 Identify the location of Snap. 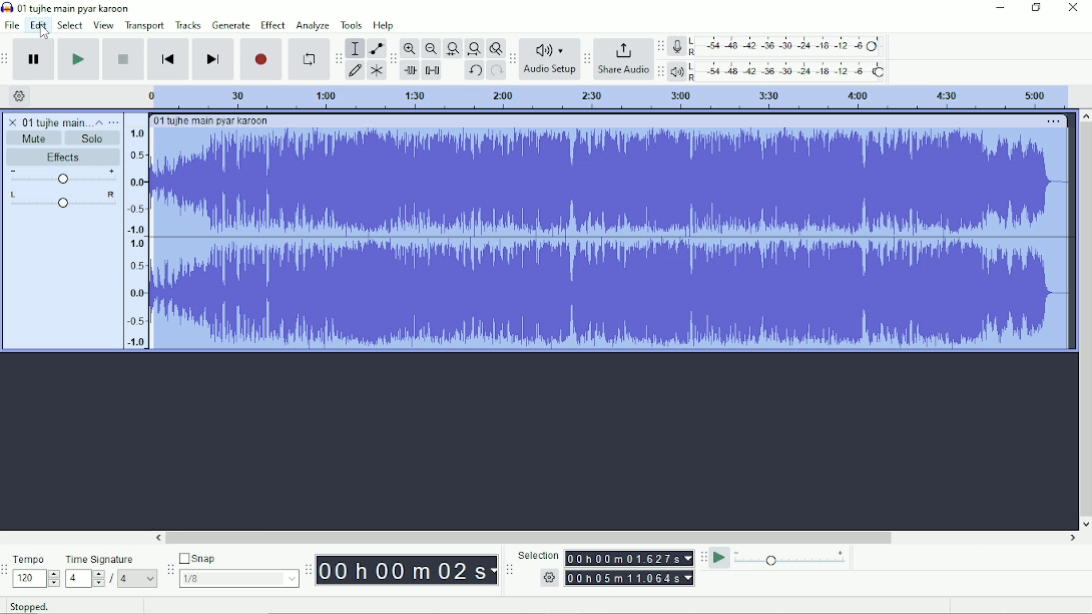
(238, 557).